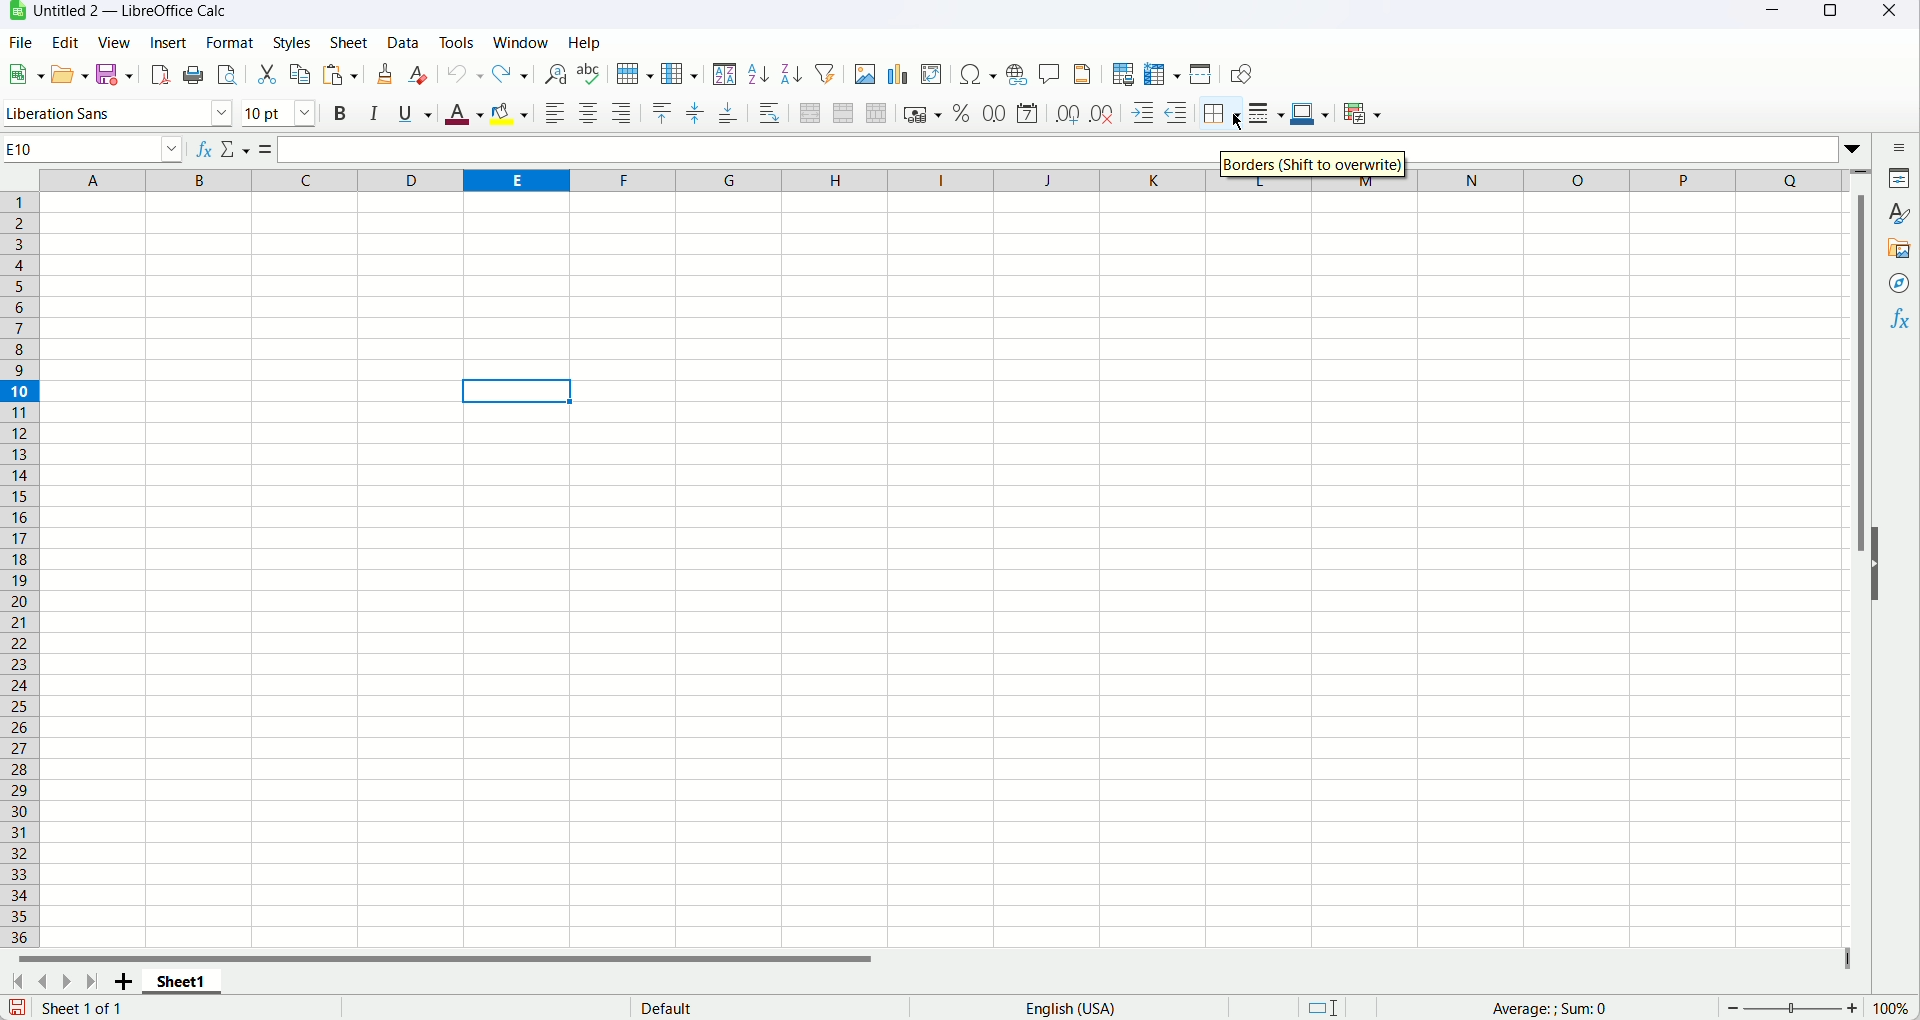 This screenshot has width=1920, height=1020. Describe the element at coordinates (374, 113) in the screenshot. I see `Italic` at that location.